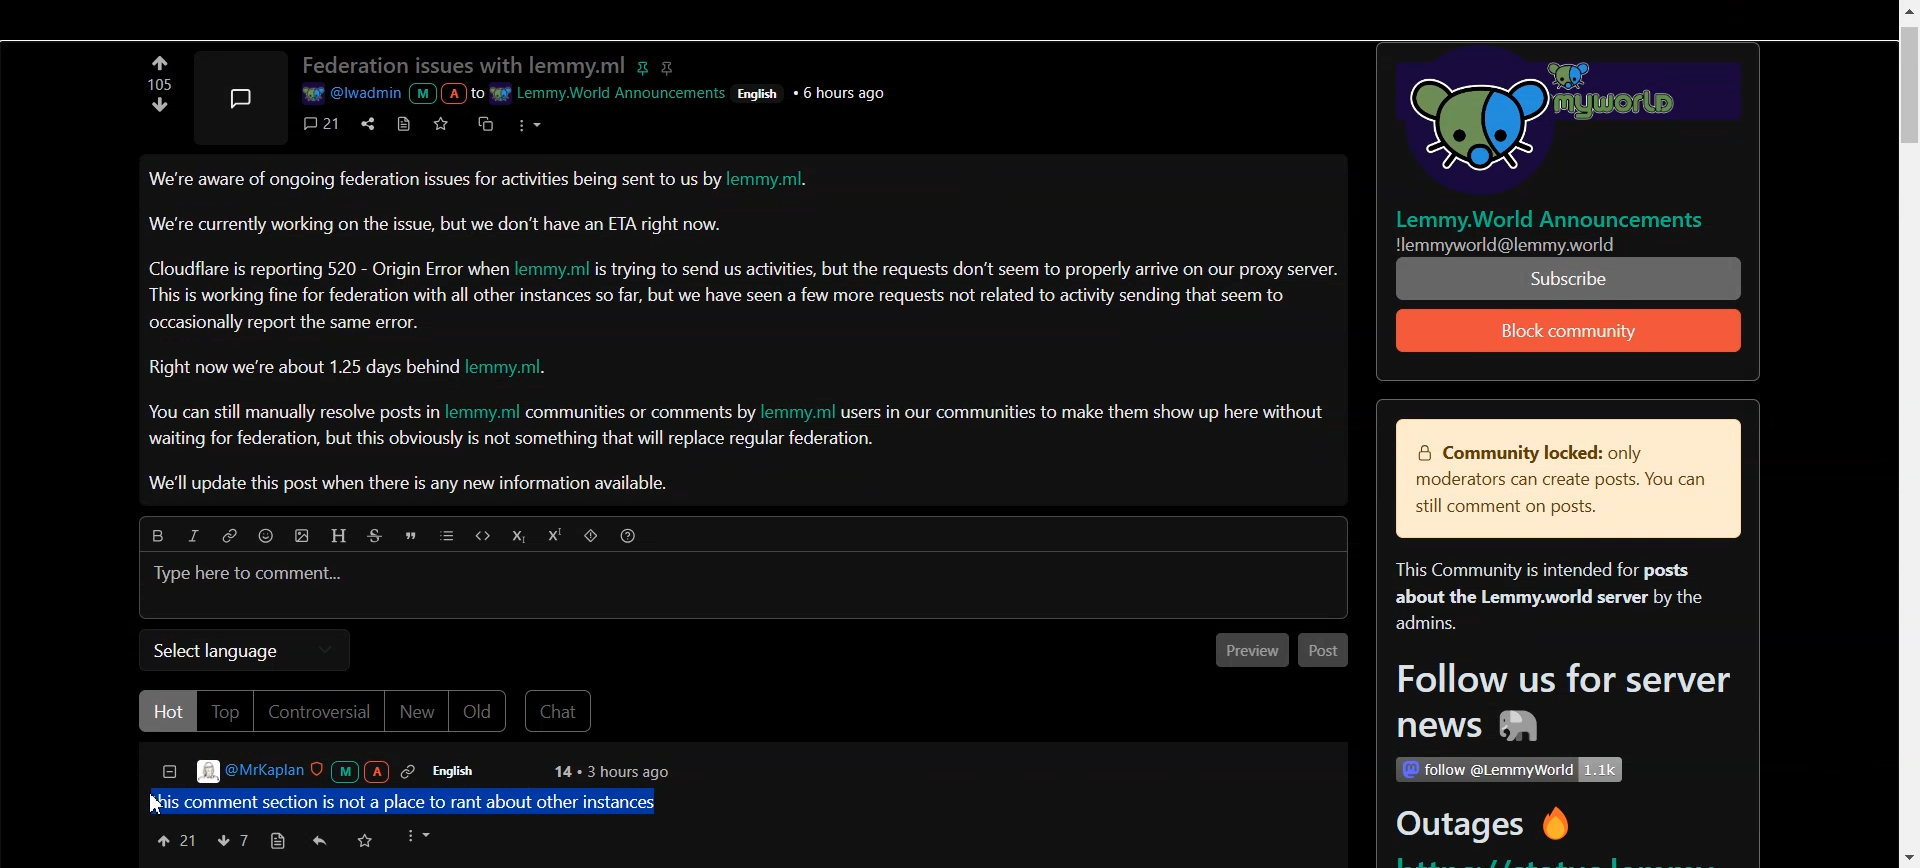  I want to click on , so click(1556, 125).